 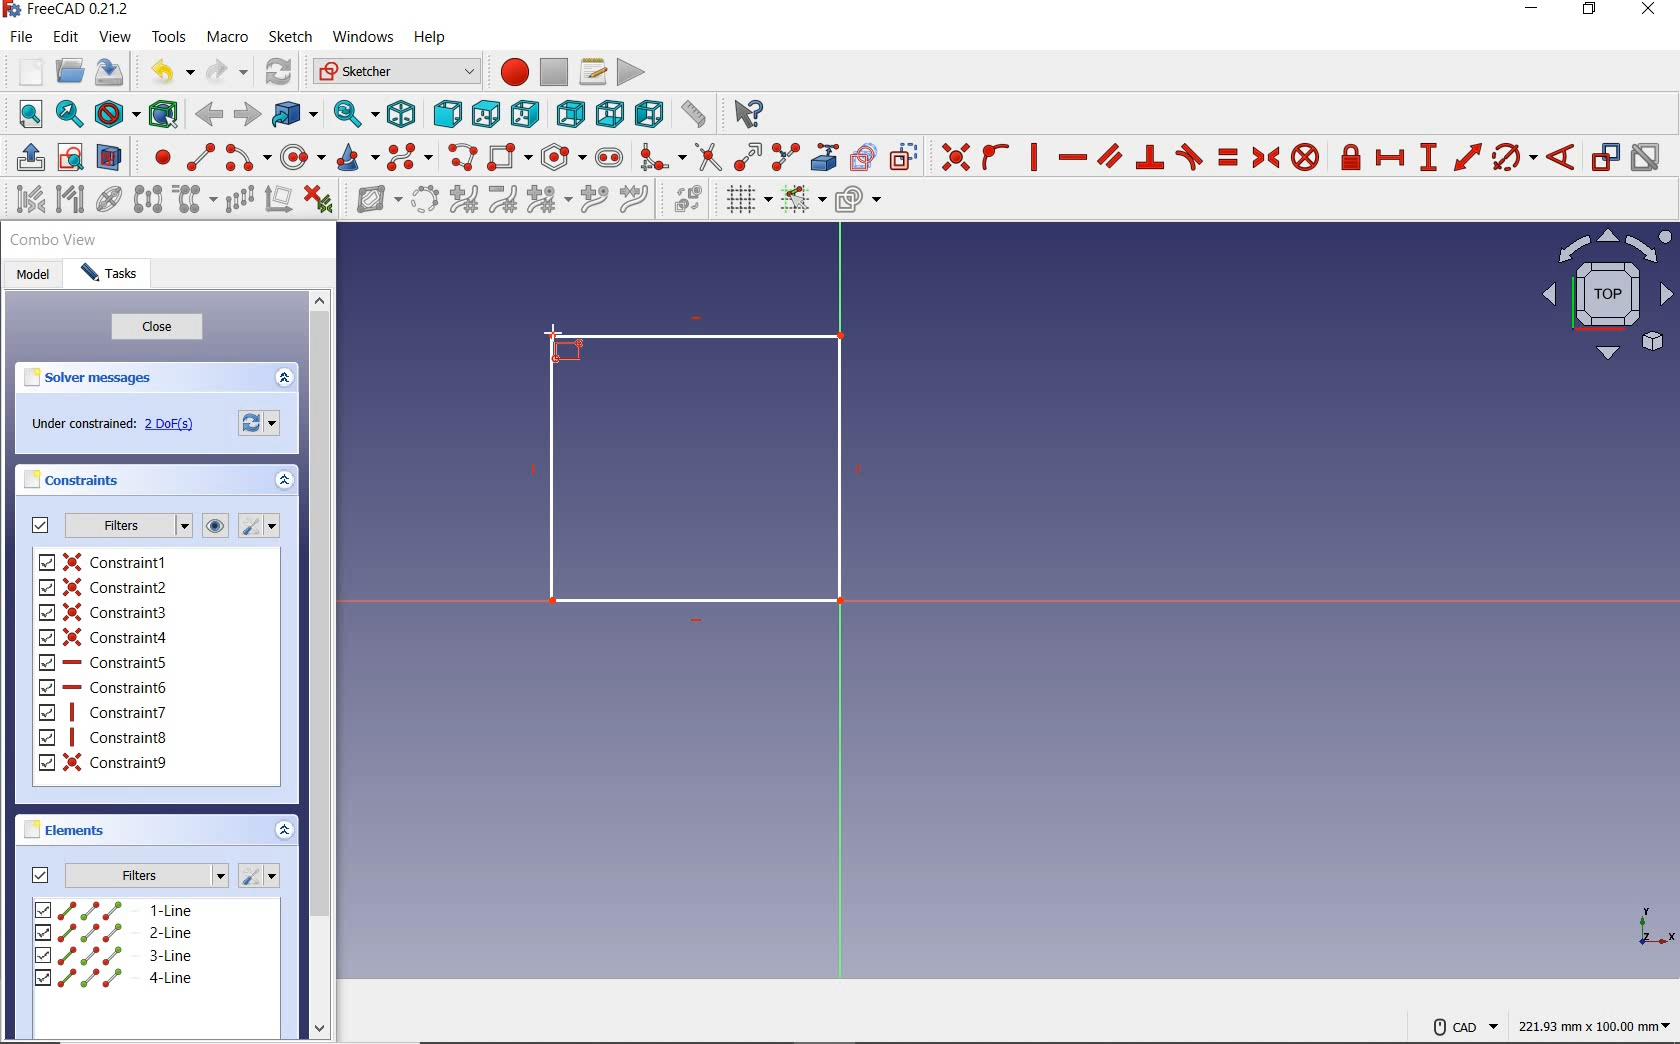 I want to click on xy, so click(x=1643, y=925).